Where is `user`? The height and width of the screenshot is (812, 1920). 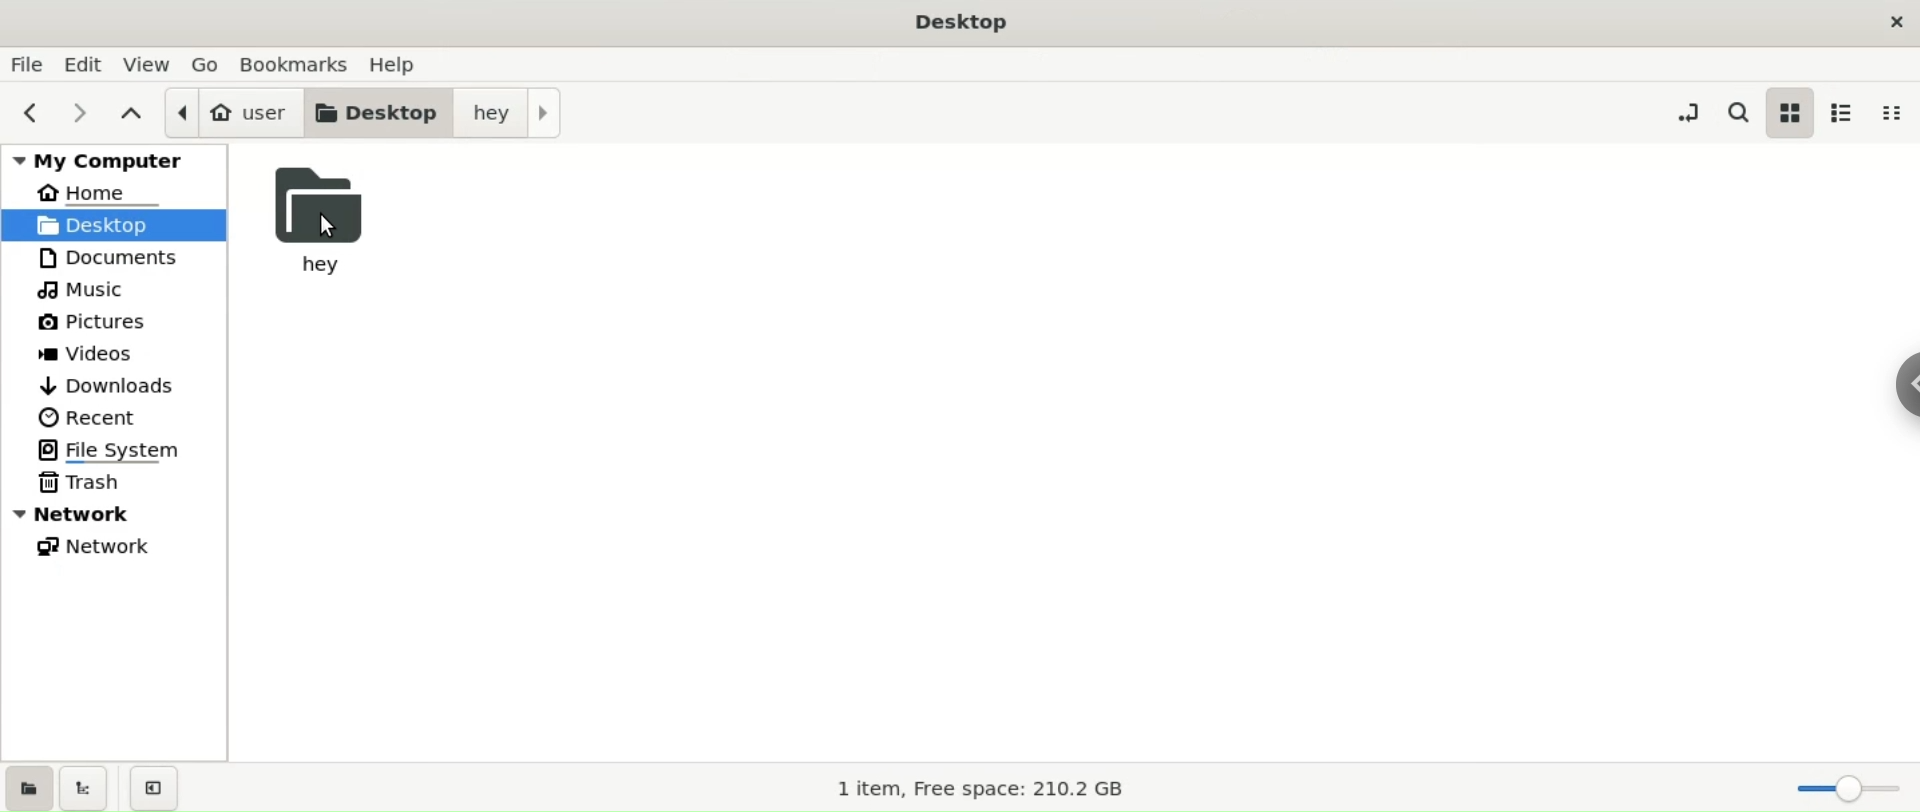 user is located at coordinates (231, 113).